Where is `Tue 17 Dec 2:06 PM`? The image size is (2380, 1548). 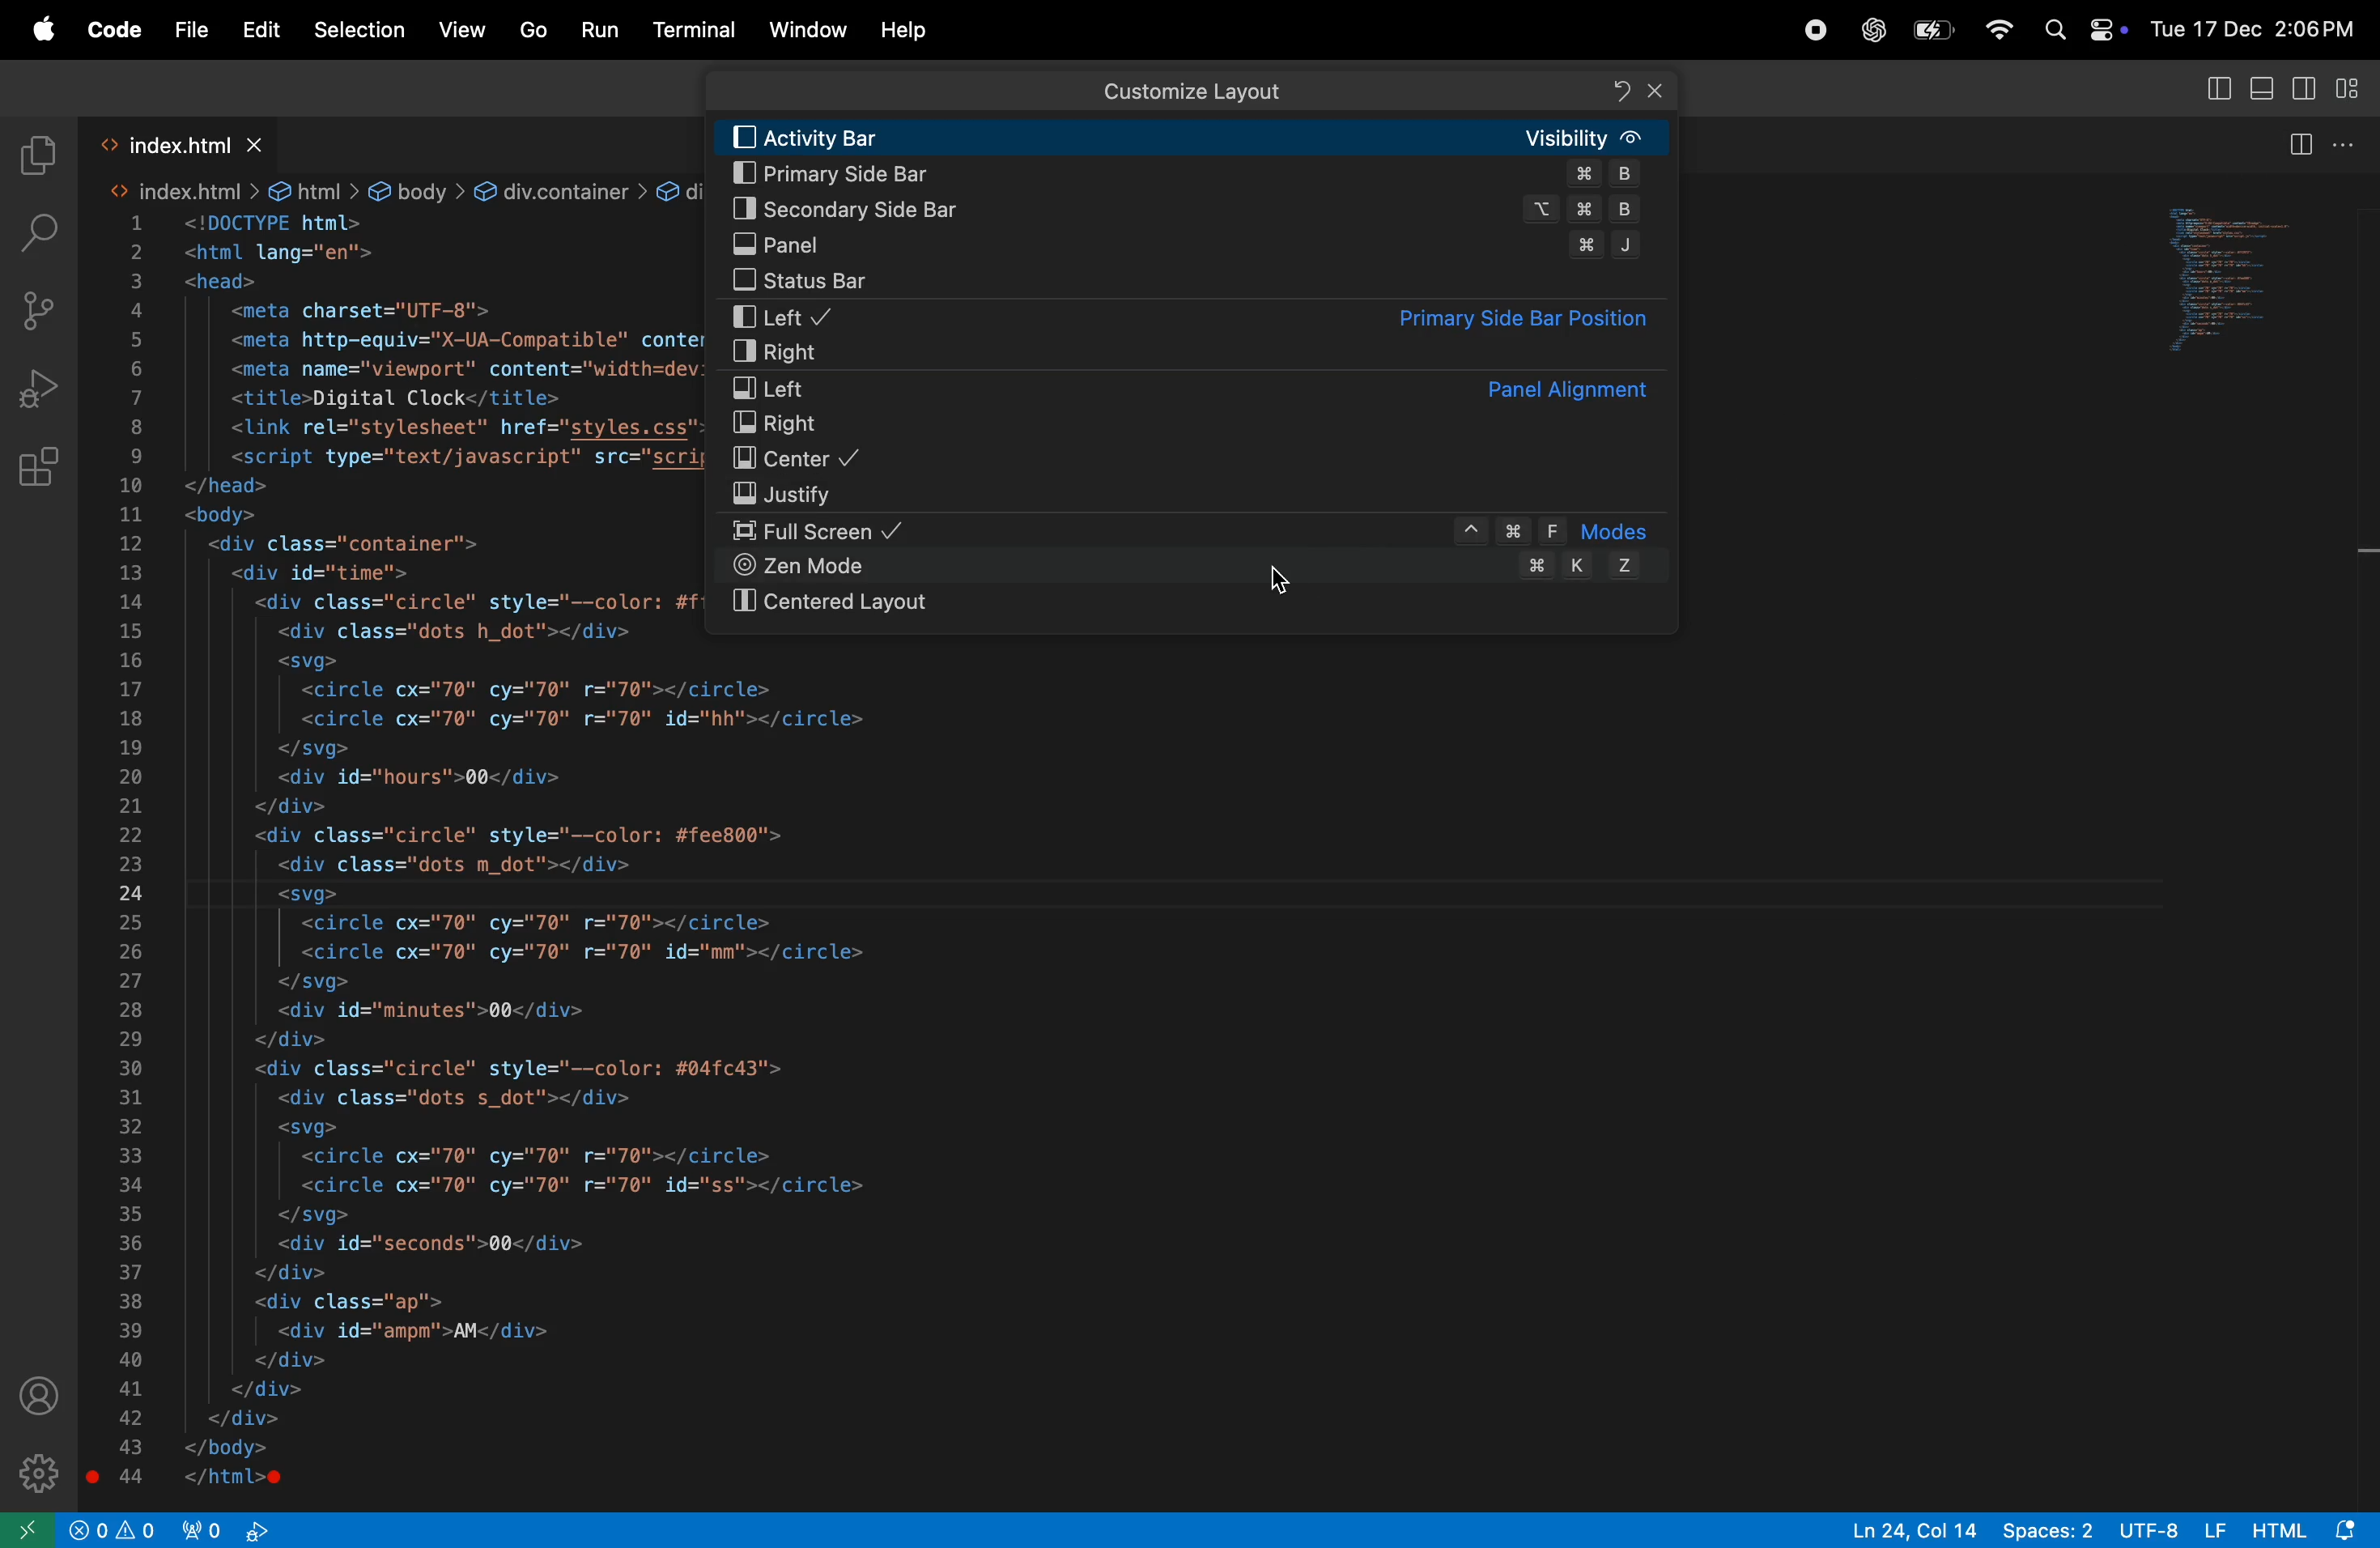
Tue 17 Dec 2:06 PM is located at coordinates (2253, 28).